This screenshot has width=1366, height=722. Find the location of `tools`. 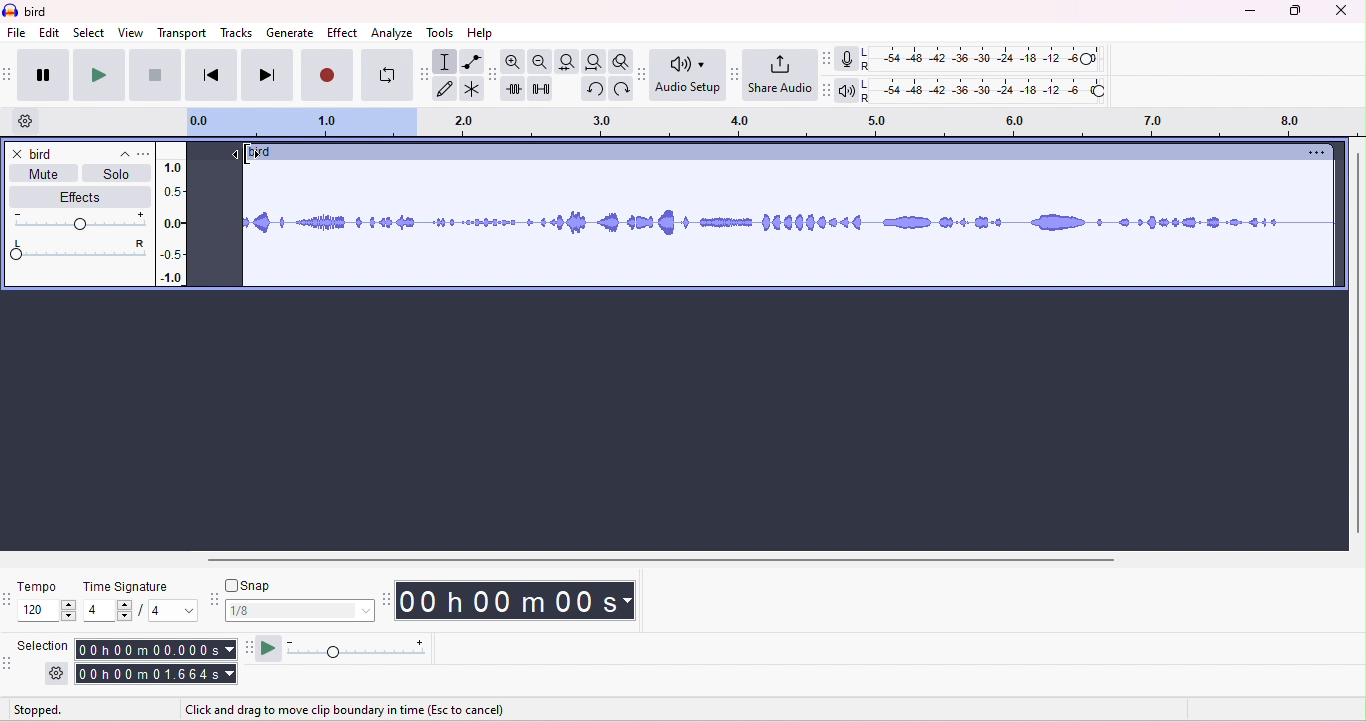

tools is located at coordinates (441, 33).